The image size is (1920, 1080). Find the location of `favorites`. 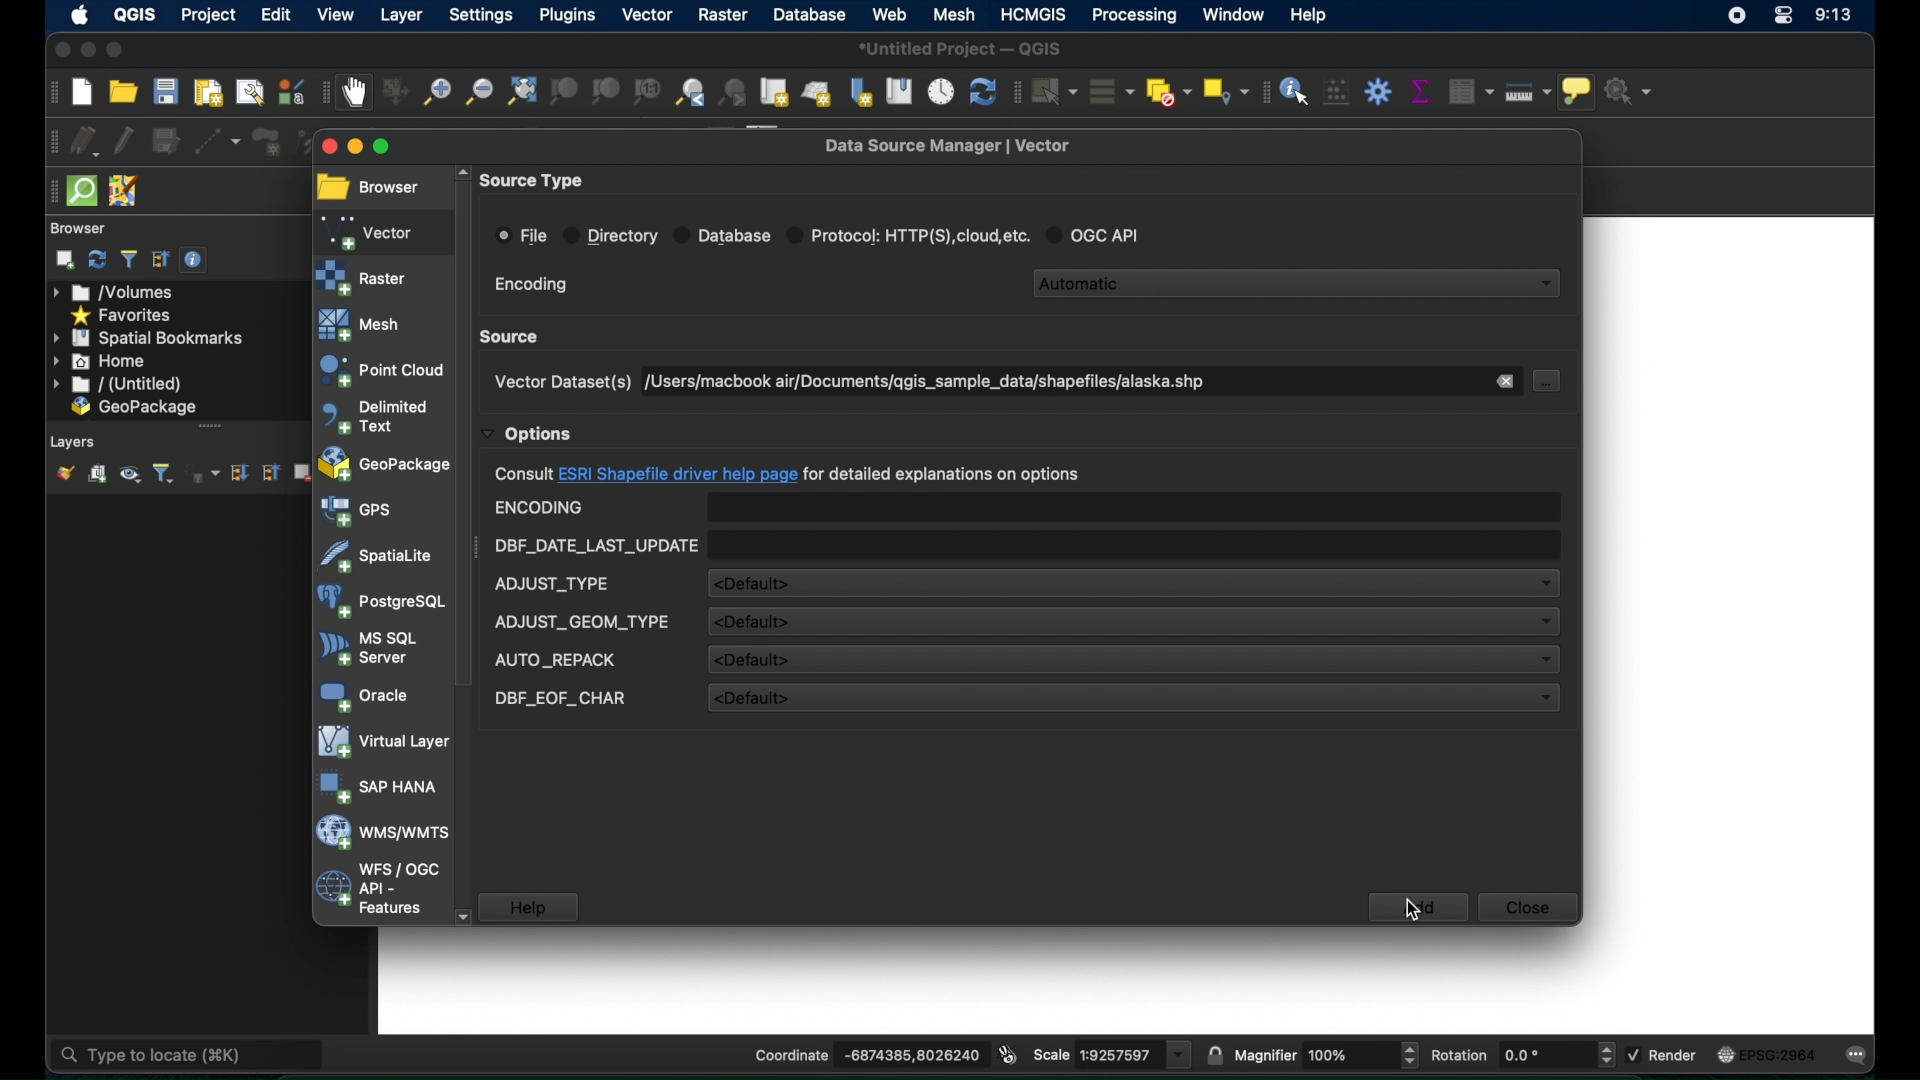

favorites is located at coordinates (123, 314).